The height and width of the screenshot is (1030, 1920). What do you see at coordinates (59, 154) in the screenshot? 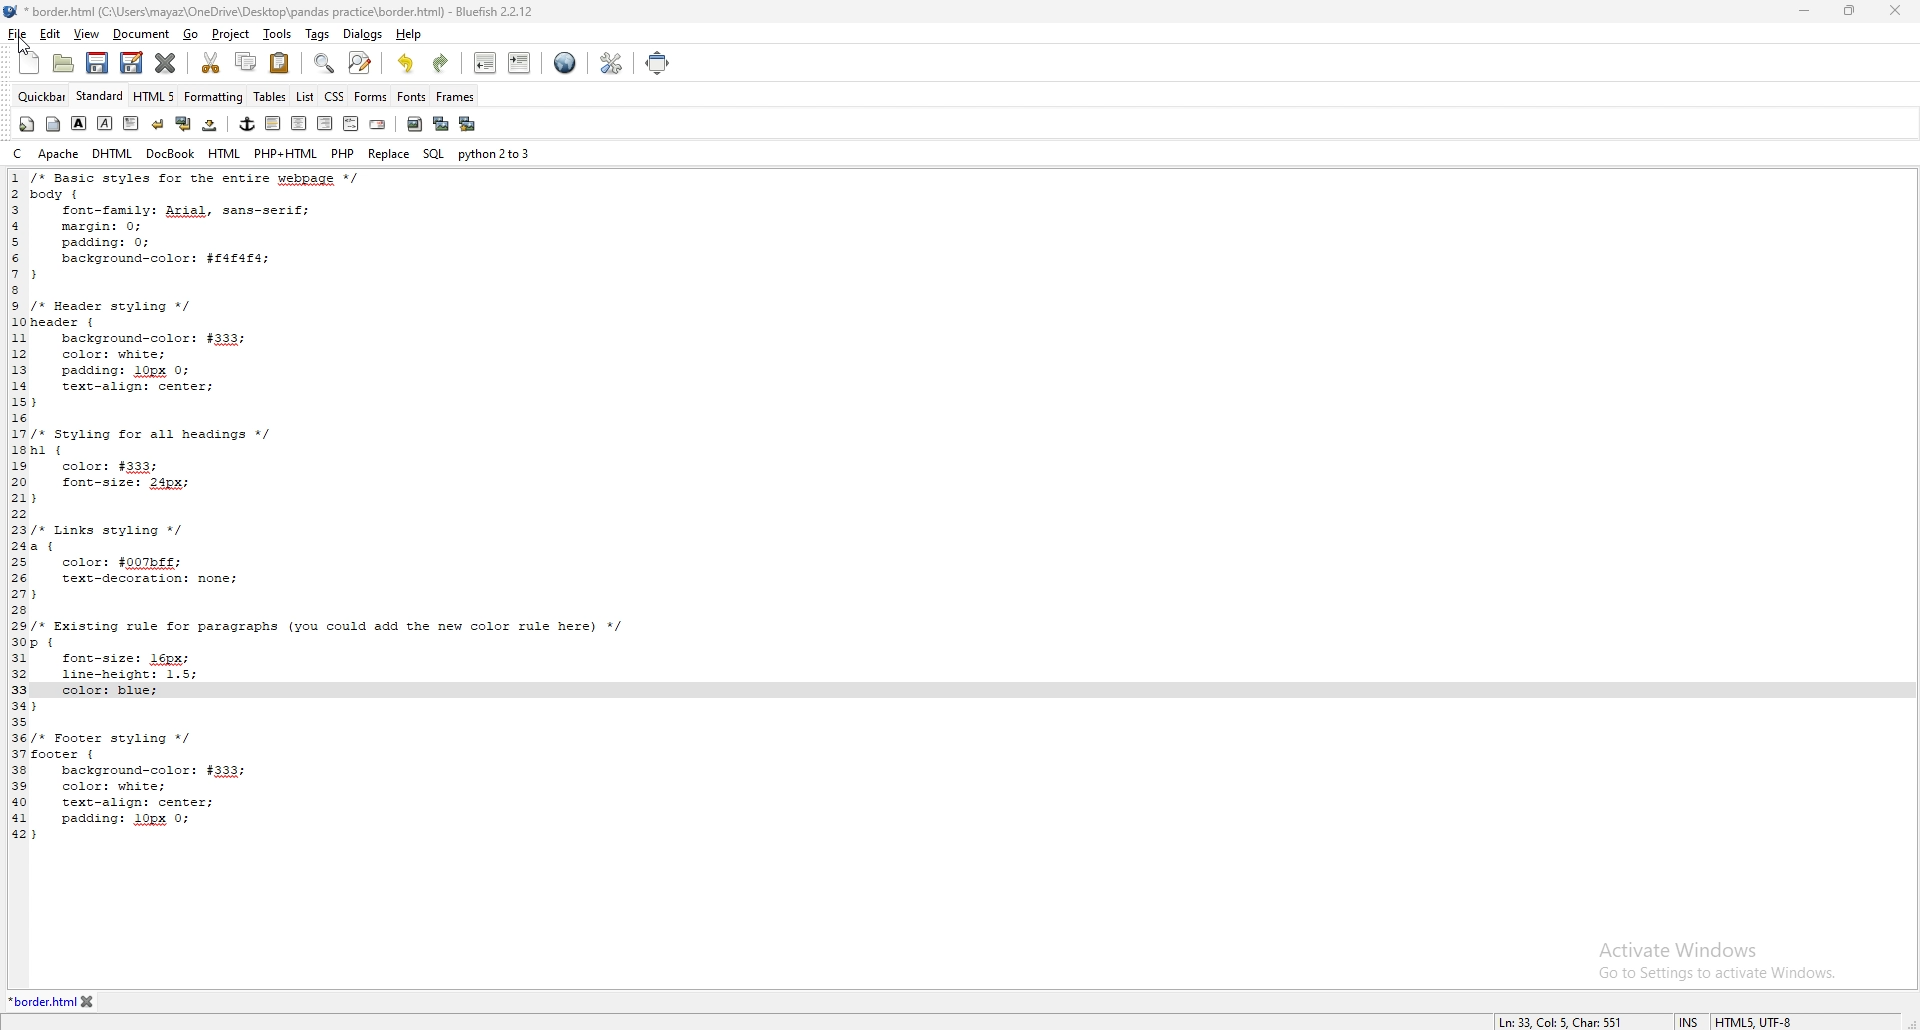
I see `apache` at bounding box center [59, 154].